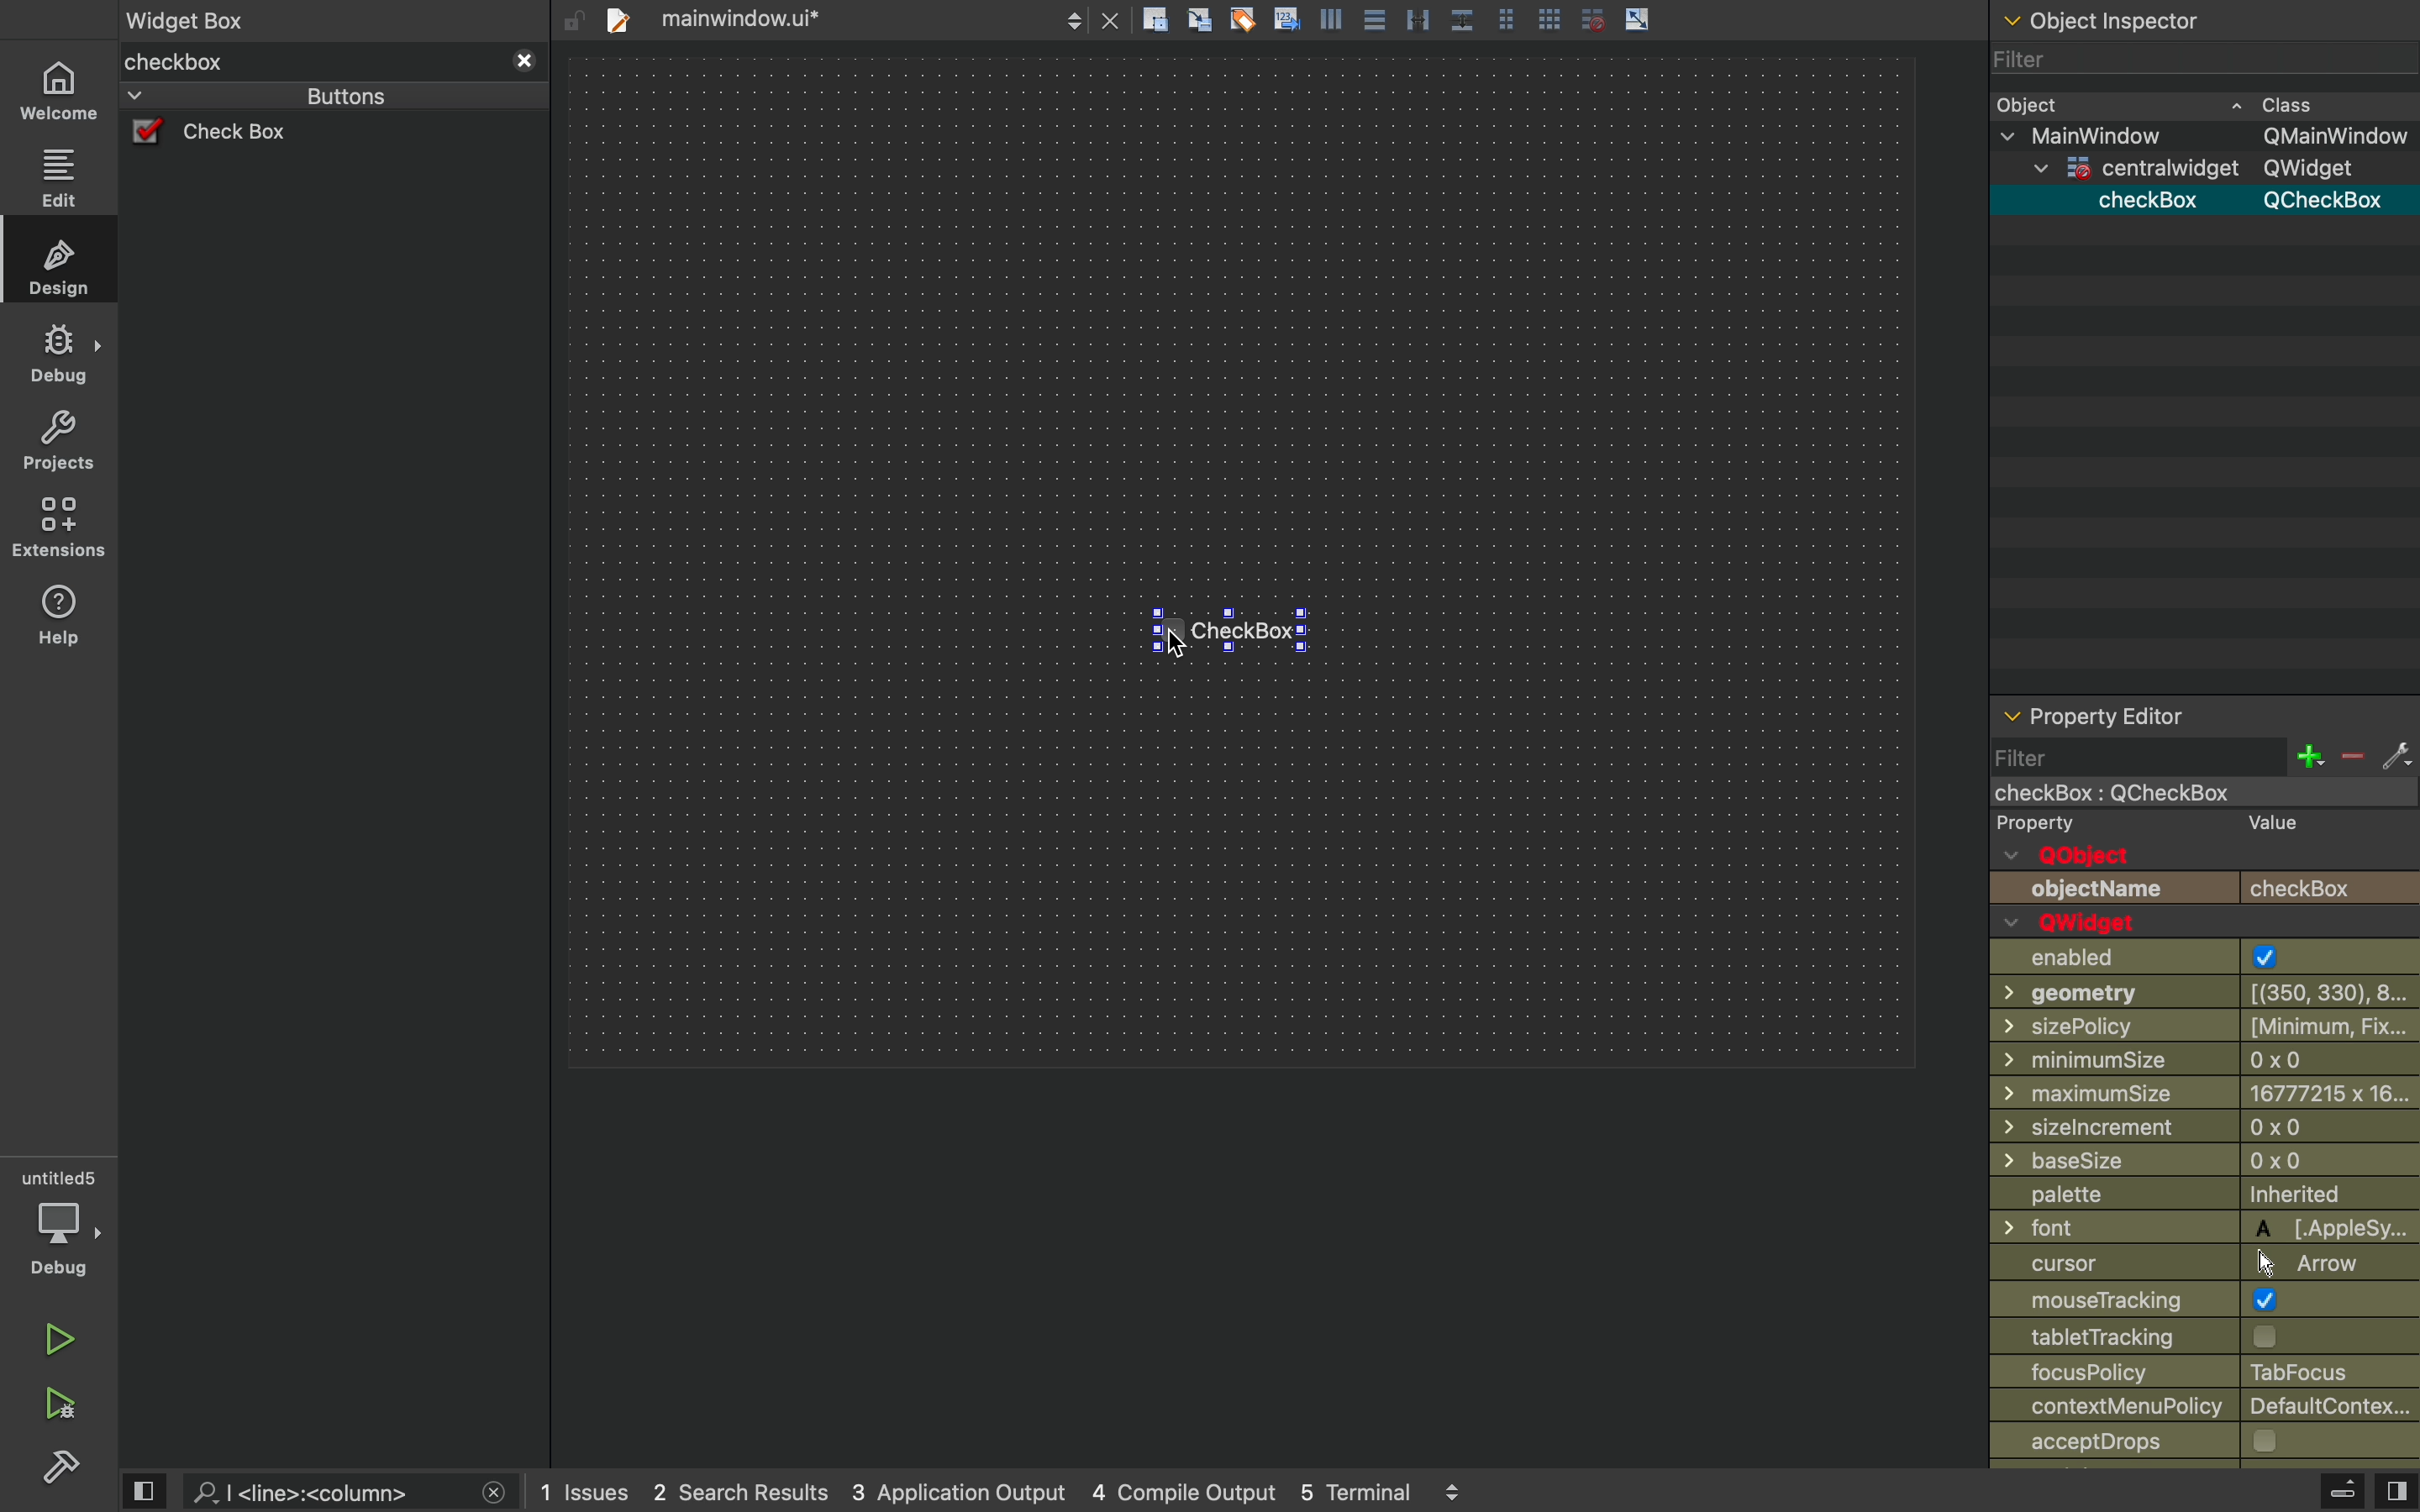 Image resolution: width=2420 pixels, height=1512 pixels. Describe the element at coordinates (2177, 794) in the screenshot. I see `mainwindow` at that location.